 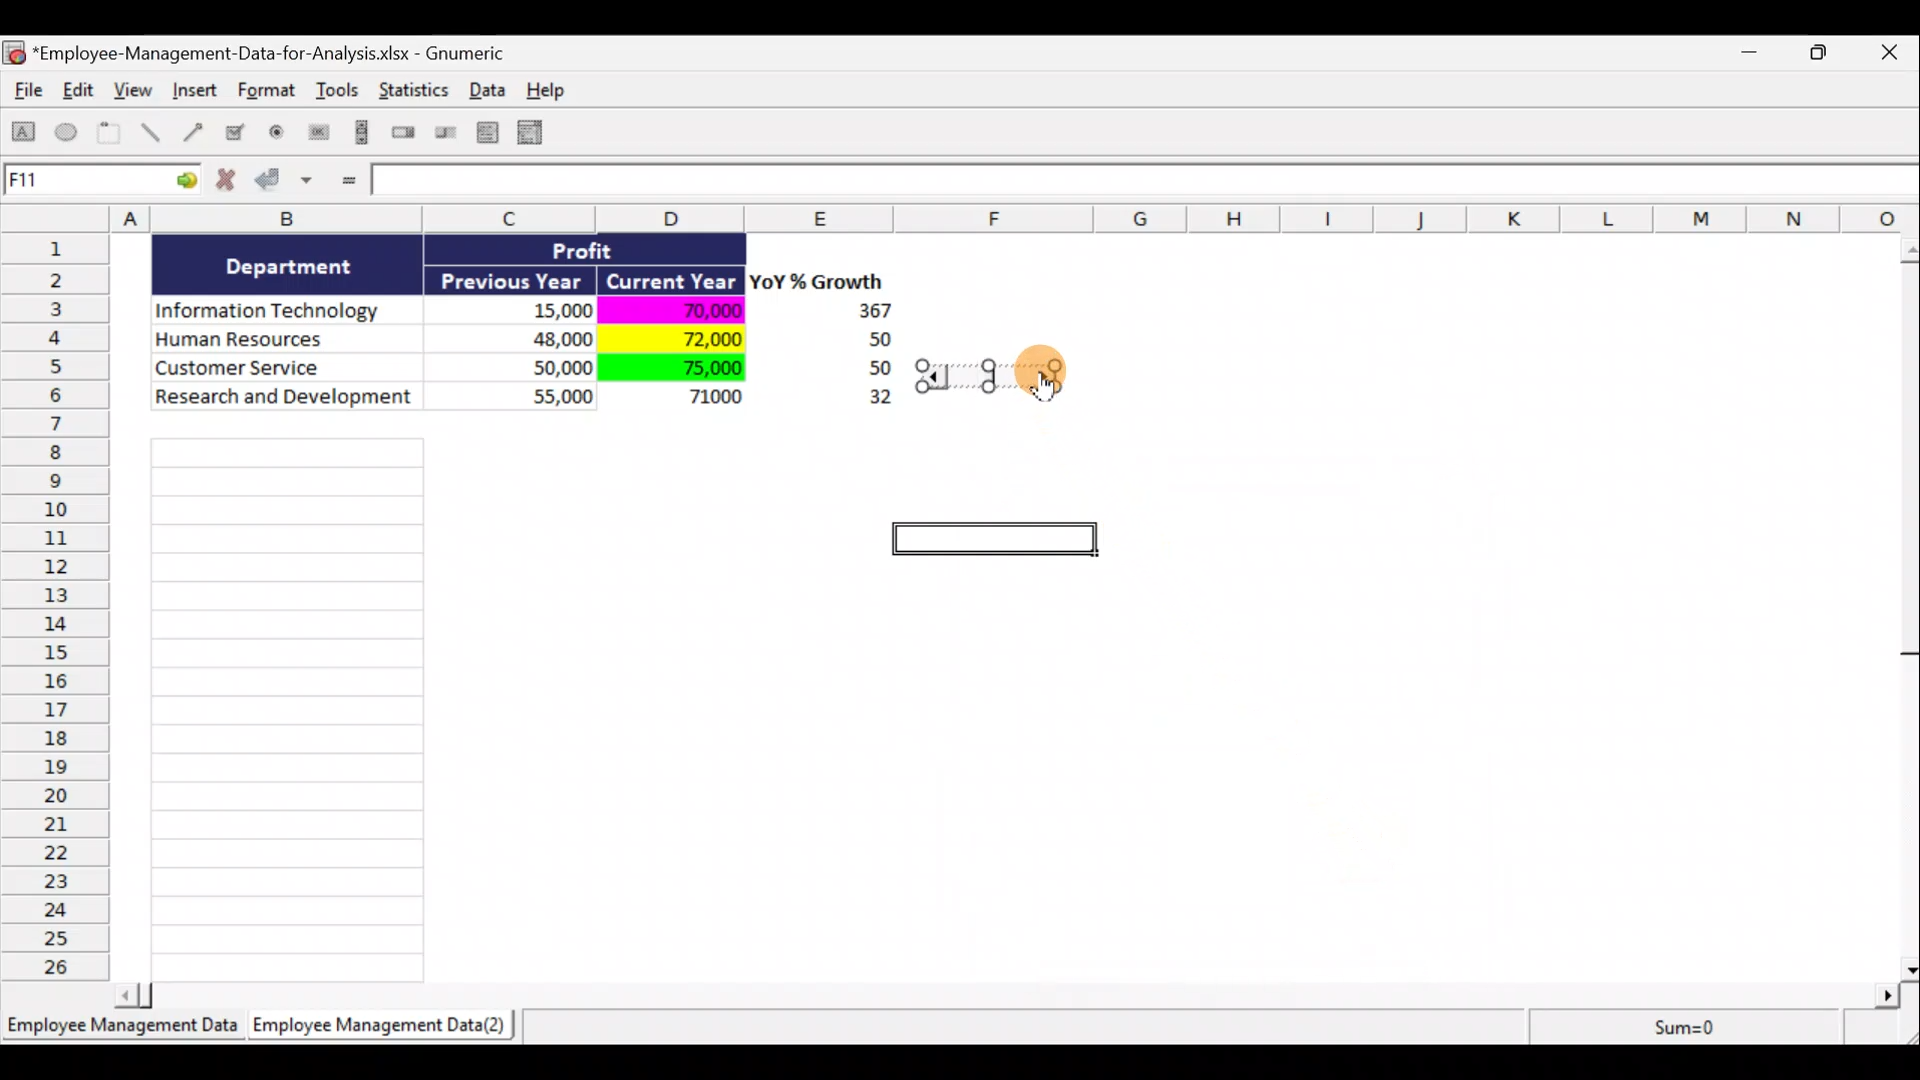 What do you see at coordinates (1001, 375) in the screenshot?
I see `resize handle` at bounding box center [1001, 375].